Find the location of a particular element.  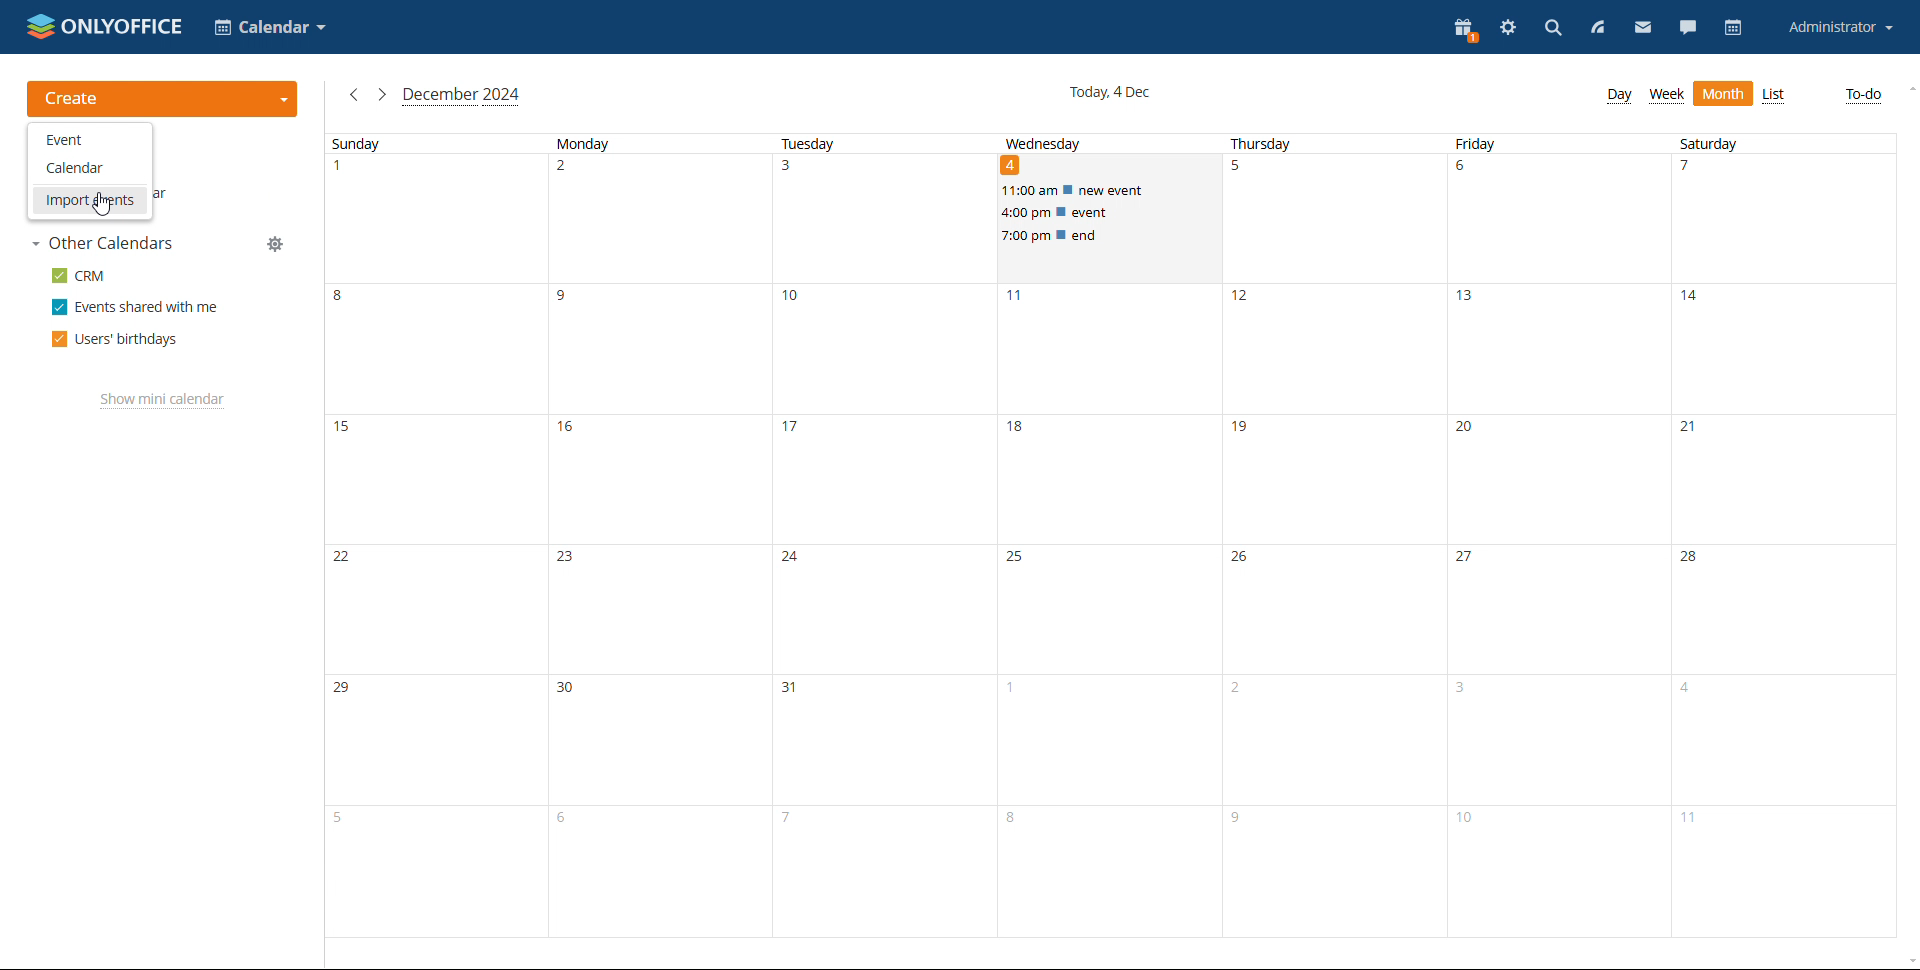

saturday is located at coordinates (1786, 538).